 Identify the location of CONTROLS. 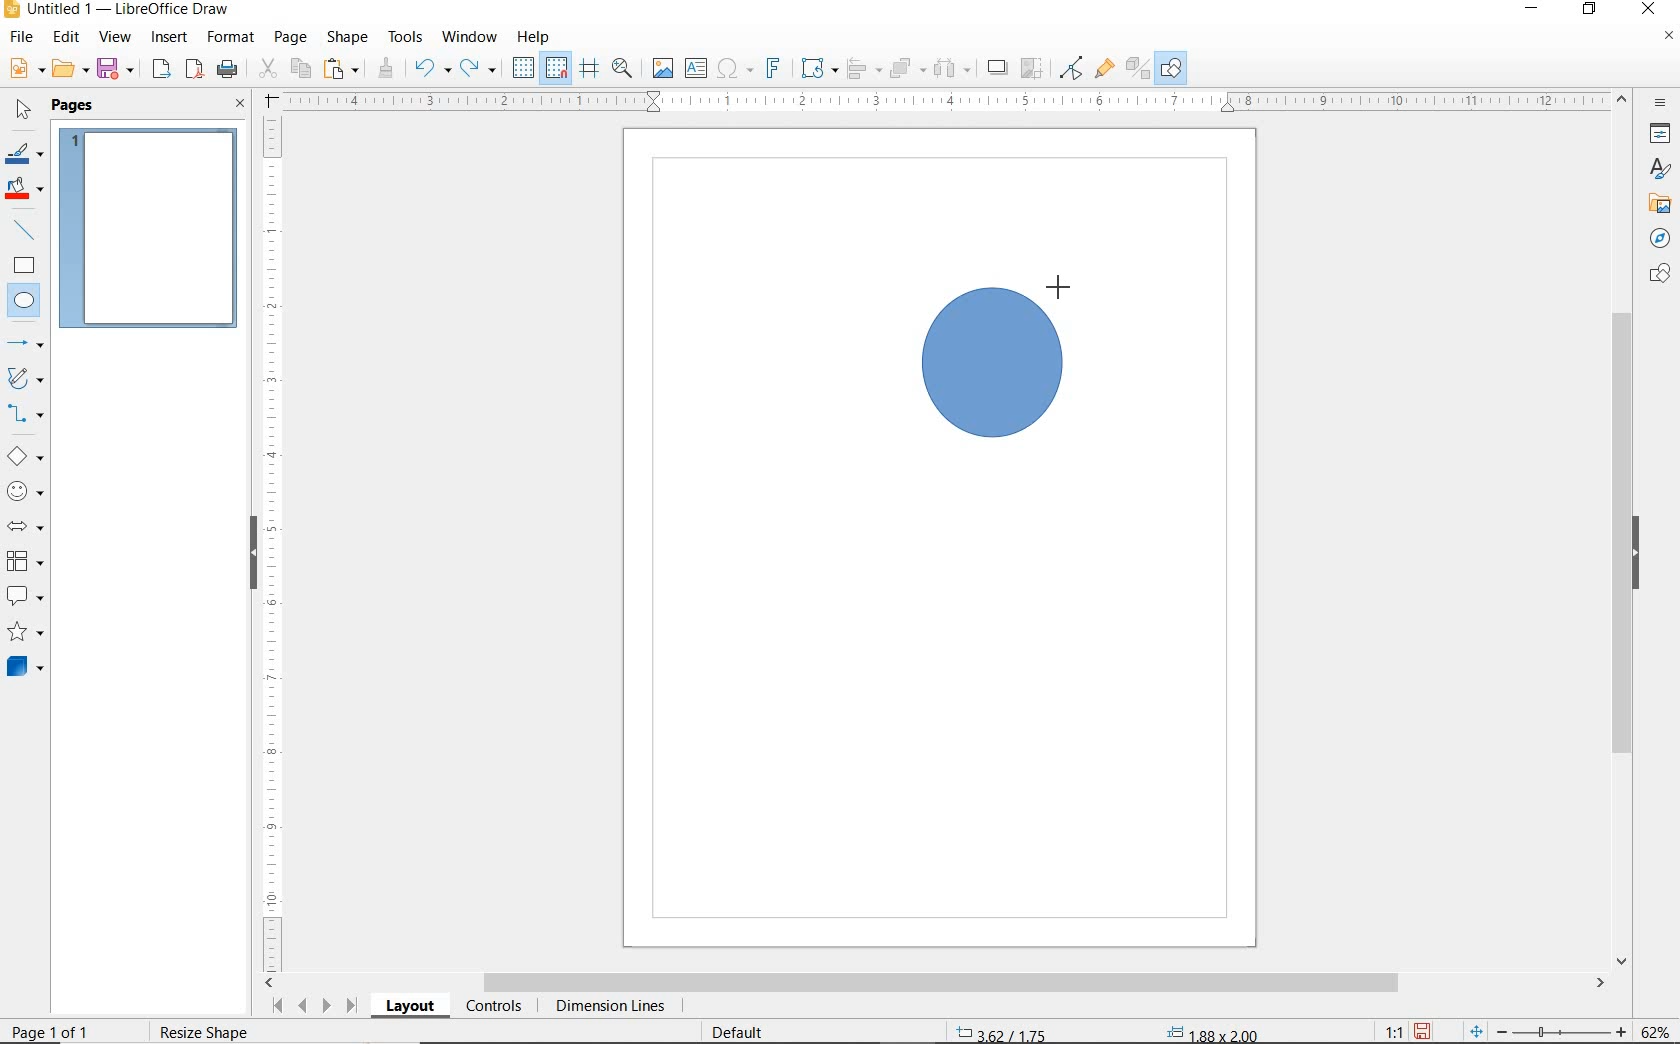
(496, 1008).